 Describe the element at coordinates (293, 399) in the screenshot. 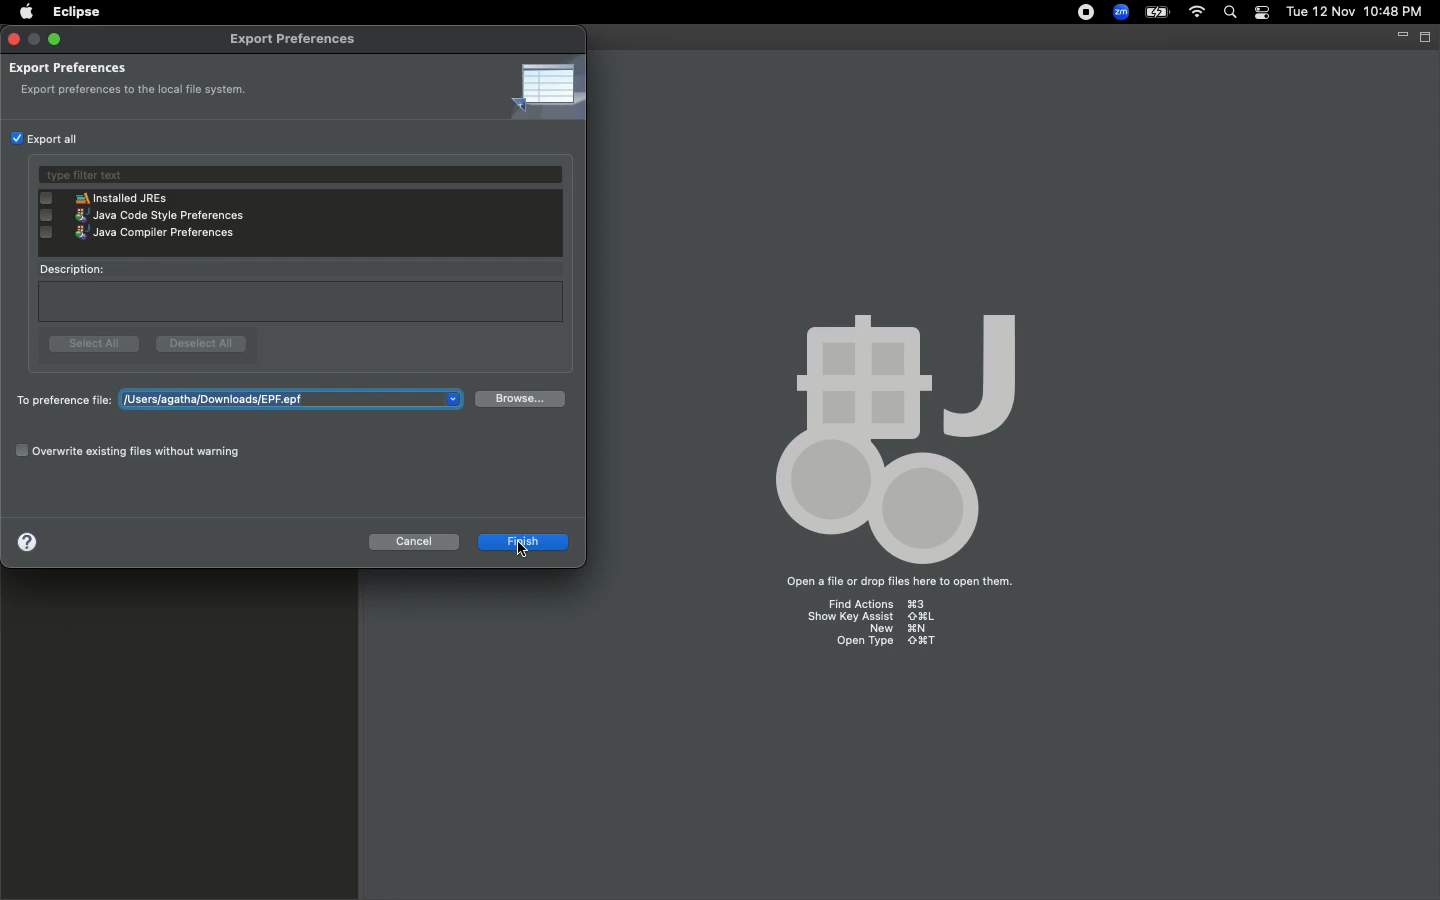

I see `users/agatha/downloads/untitled.epf` at that location.